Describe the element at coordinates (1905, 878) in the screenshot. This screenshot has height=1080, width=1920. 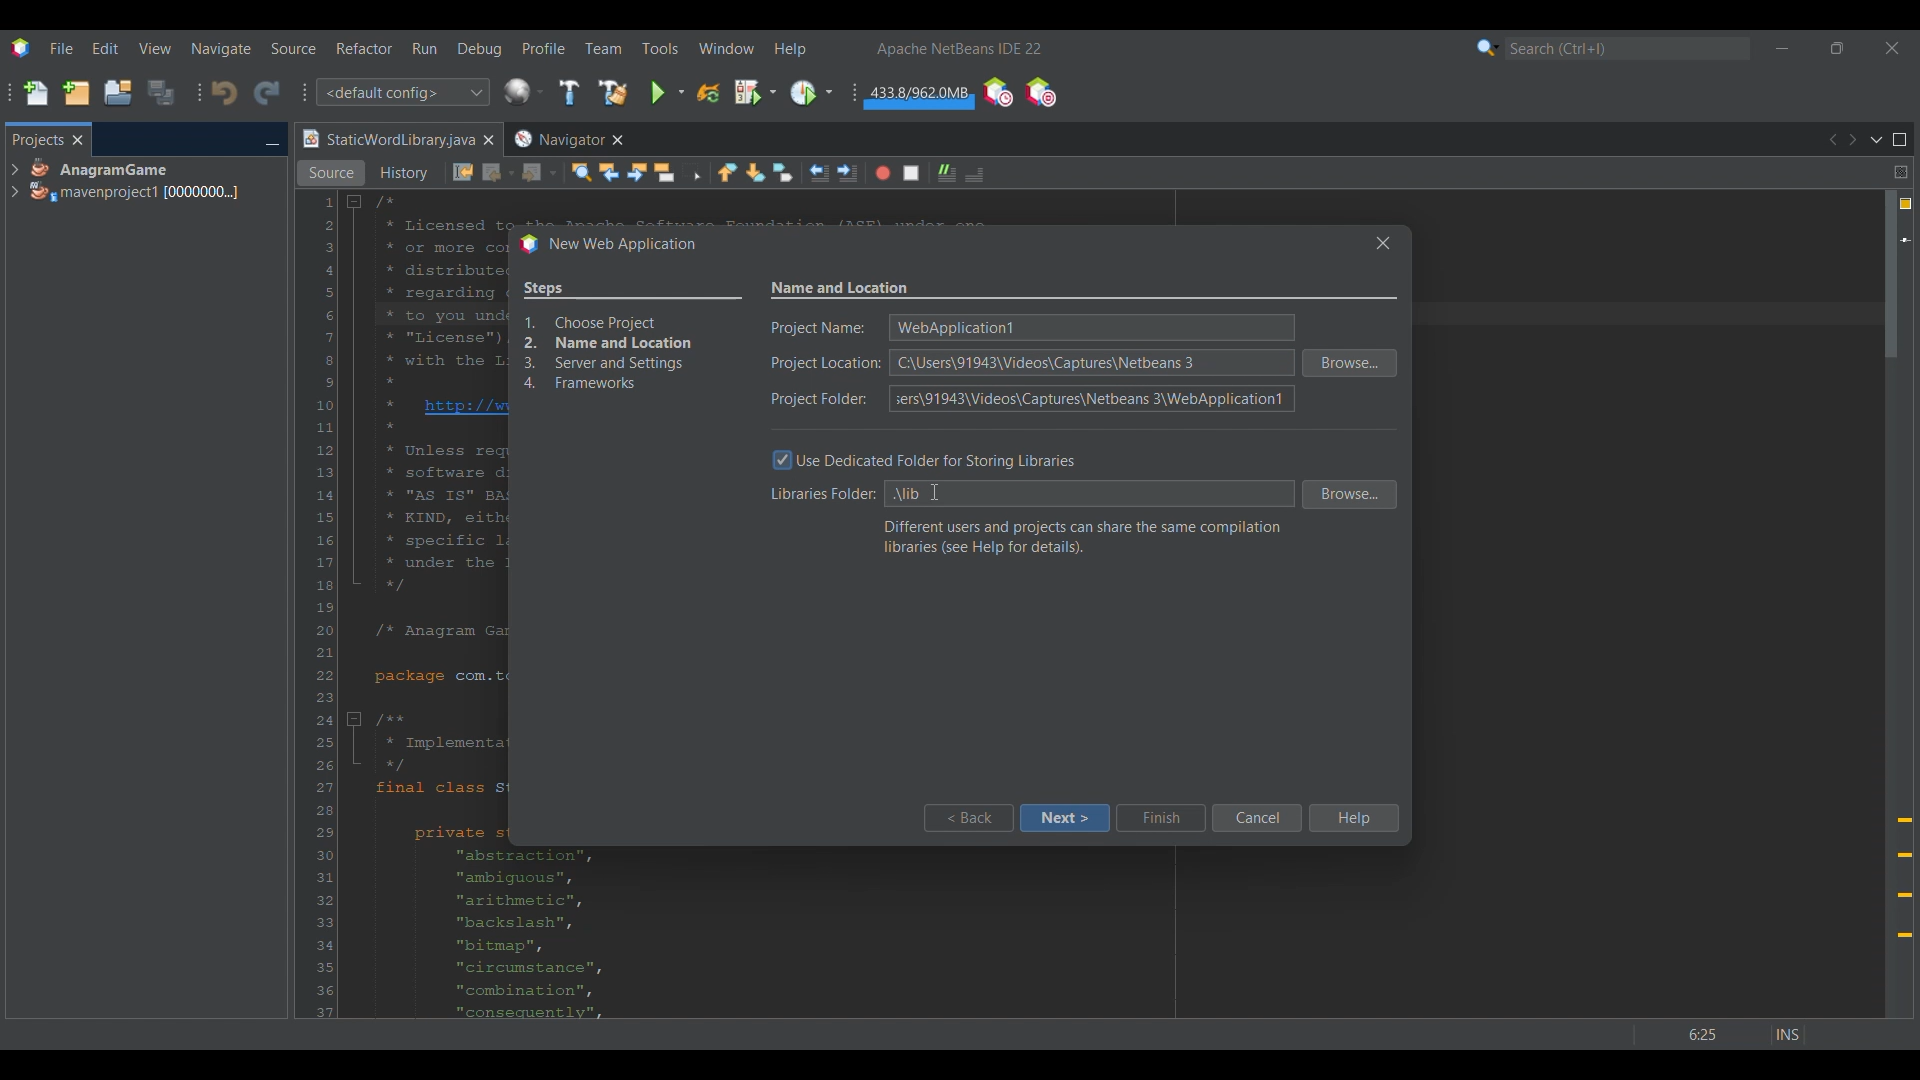
I see `Add @override annotation` at that location.